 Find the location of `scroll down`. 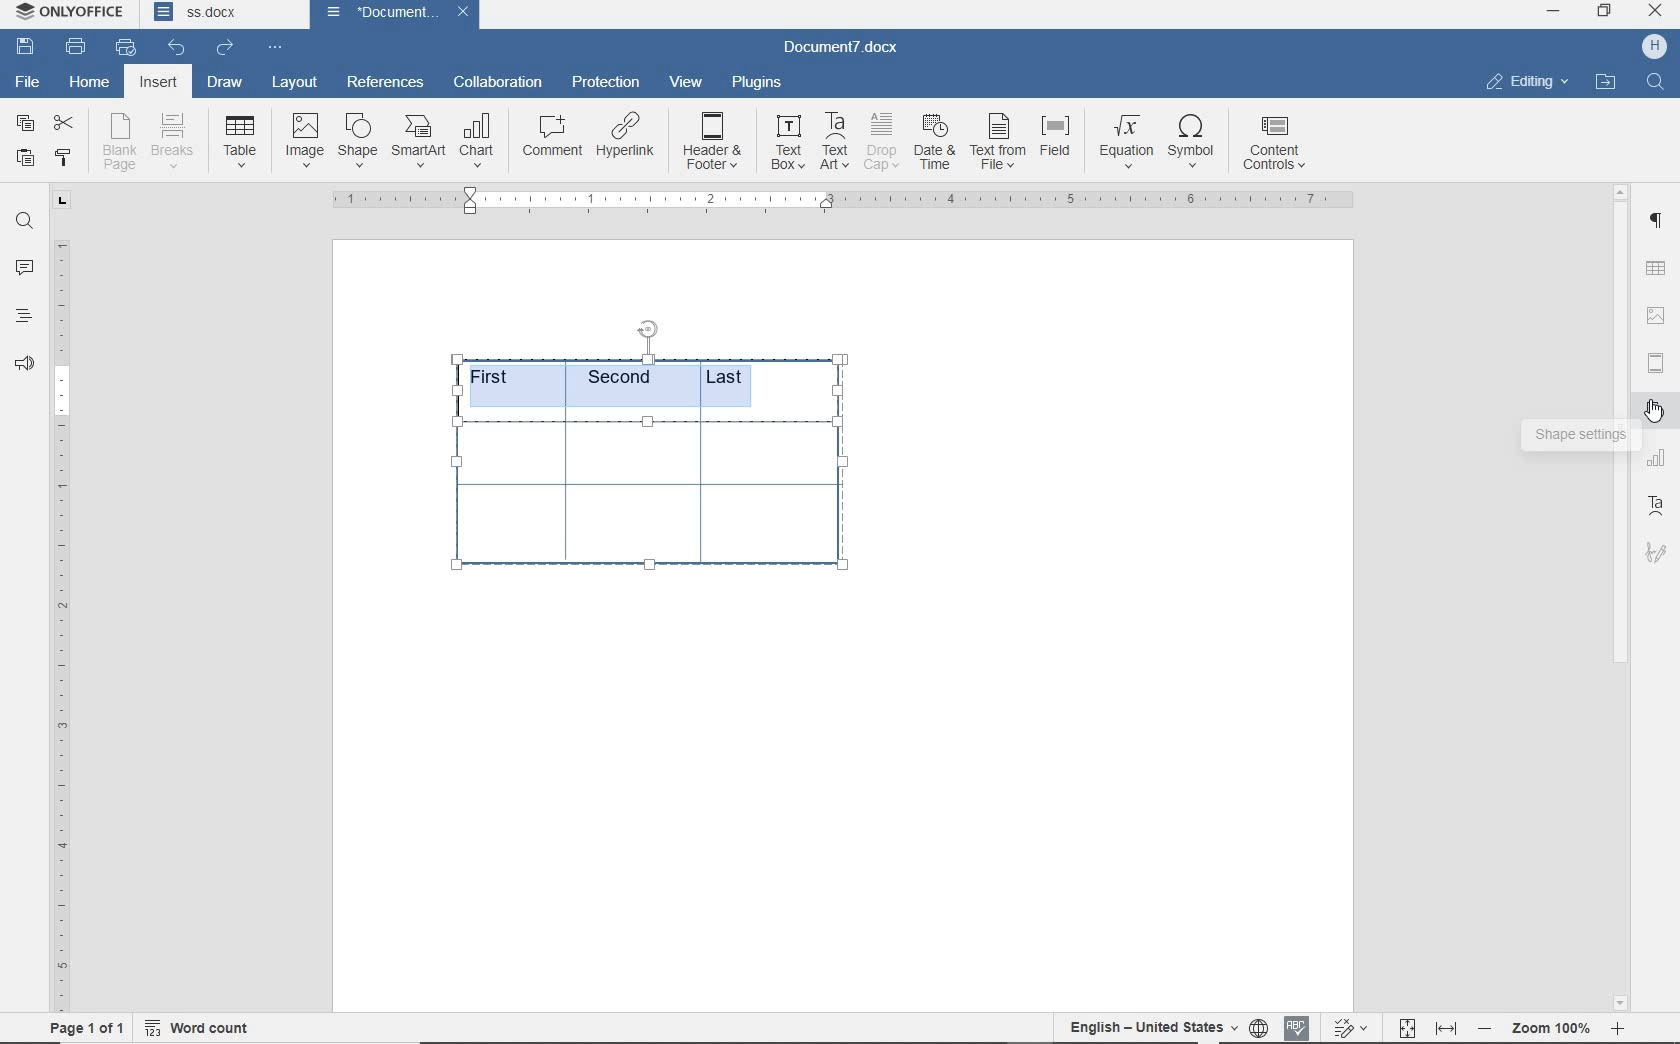

scroll down is located at coordinates (1622, 1000).